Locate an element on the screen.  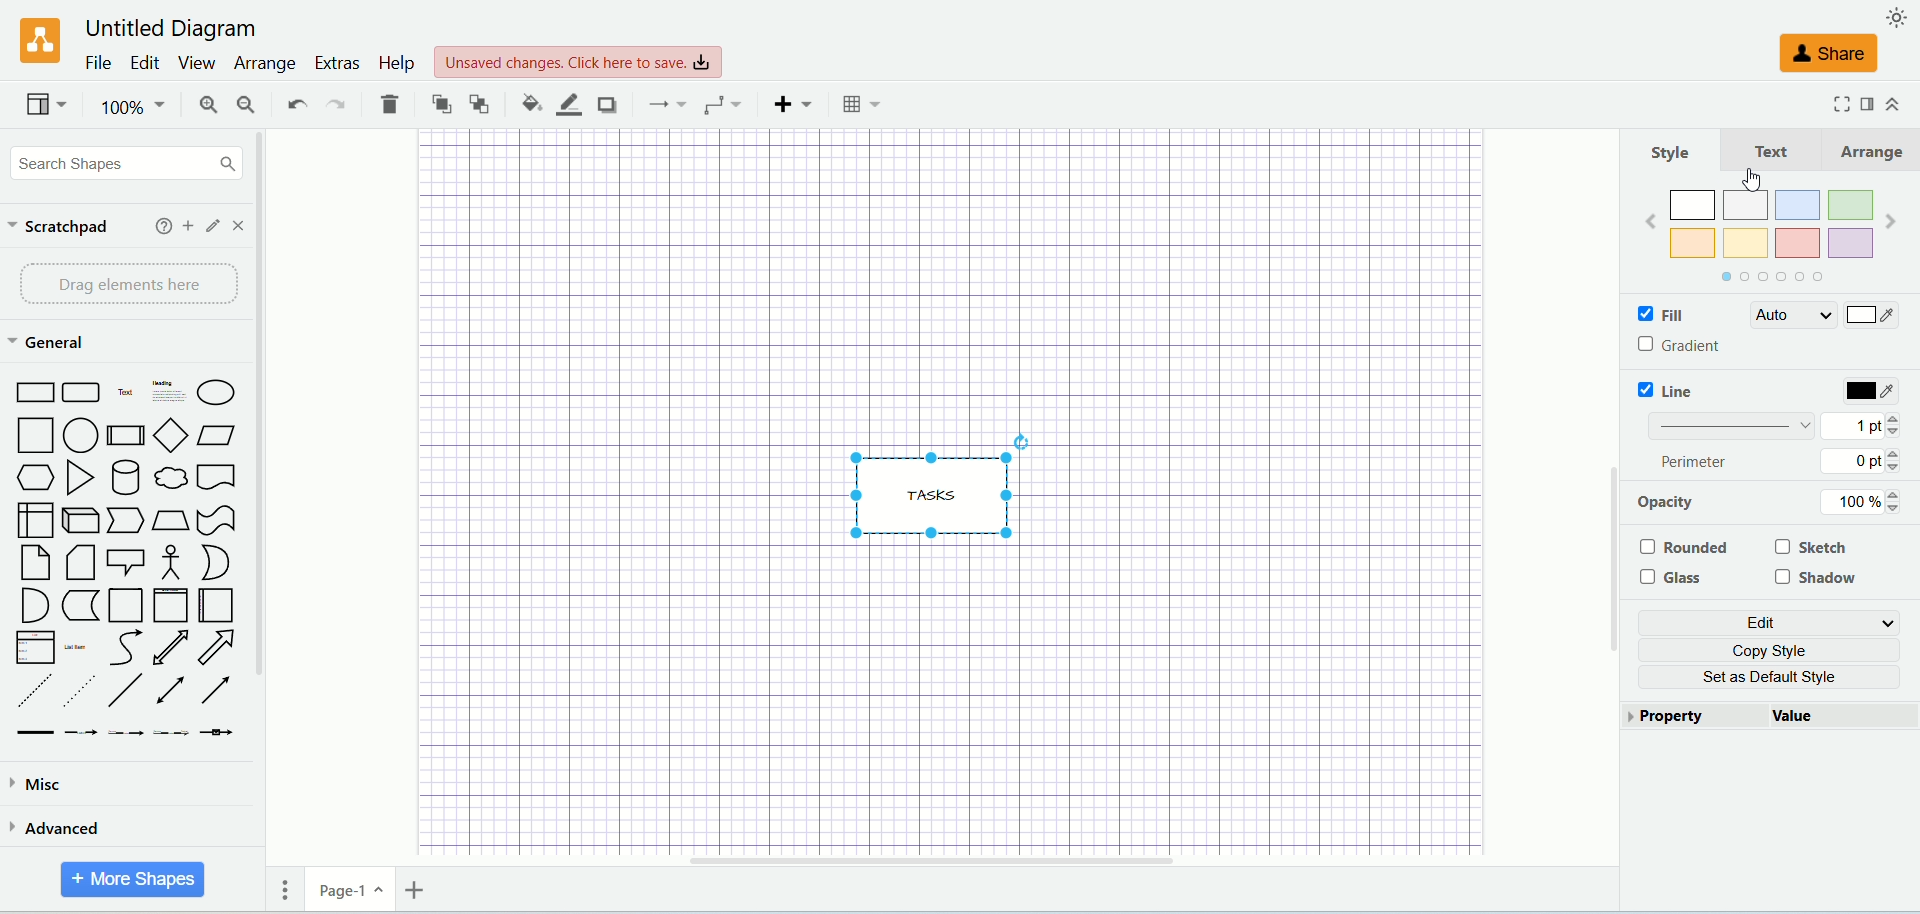
help is located at coordinates (162, 226).